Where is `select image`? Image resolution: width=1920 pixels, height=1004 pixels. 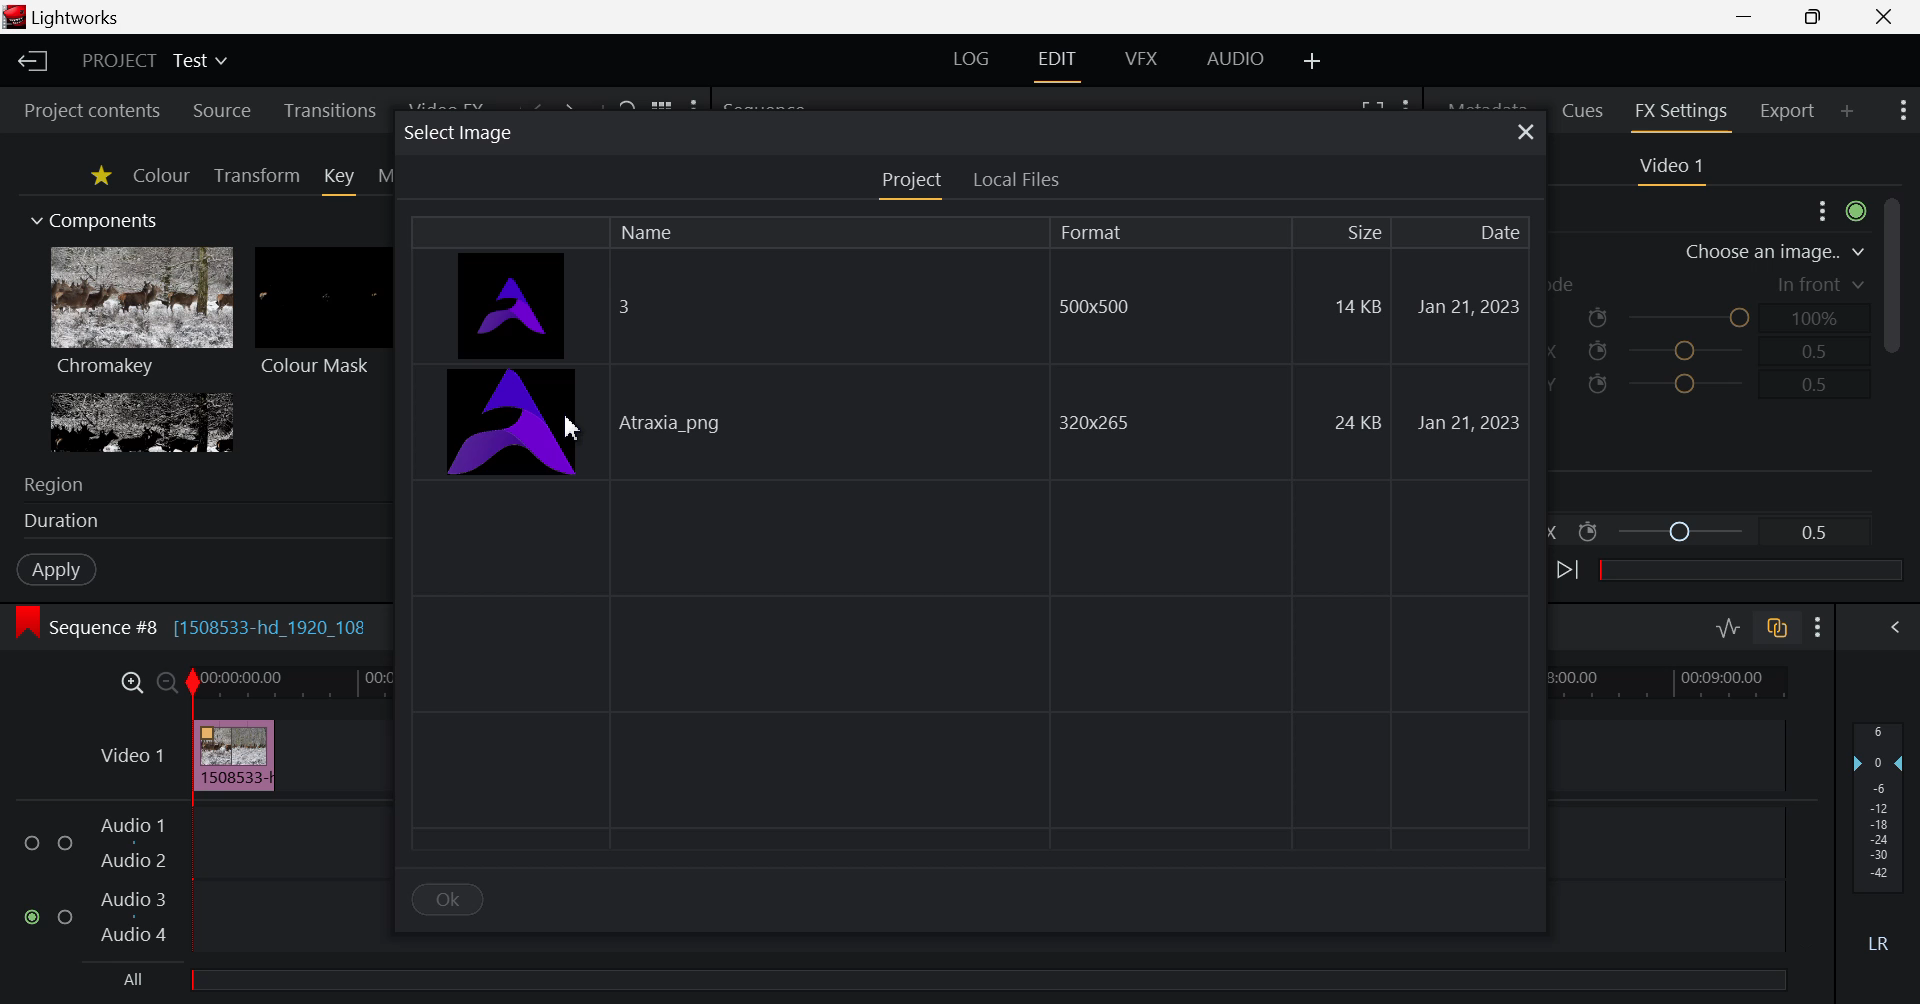
select image is located at coordinates (460, 133).